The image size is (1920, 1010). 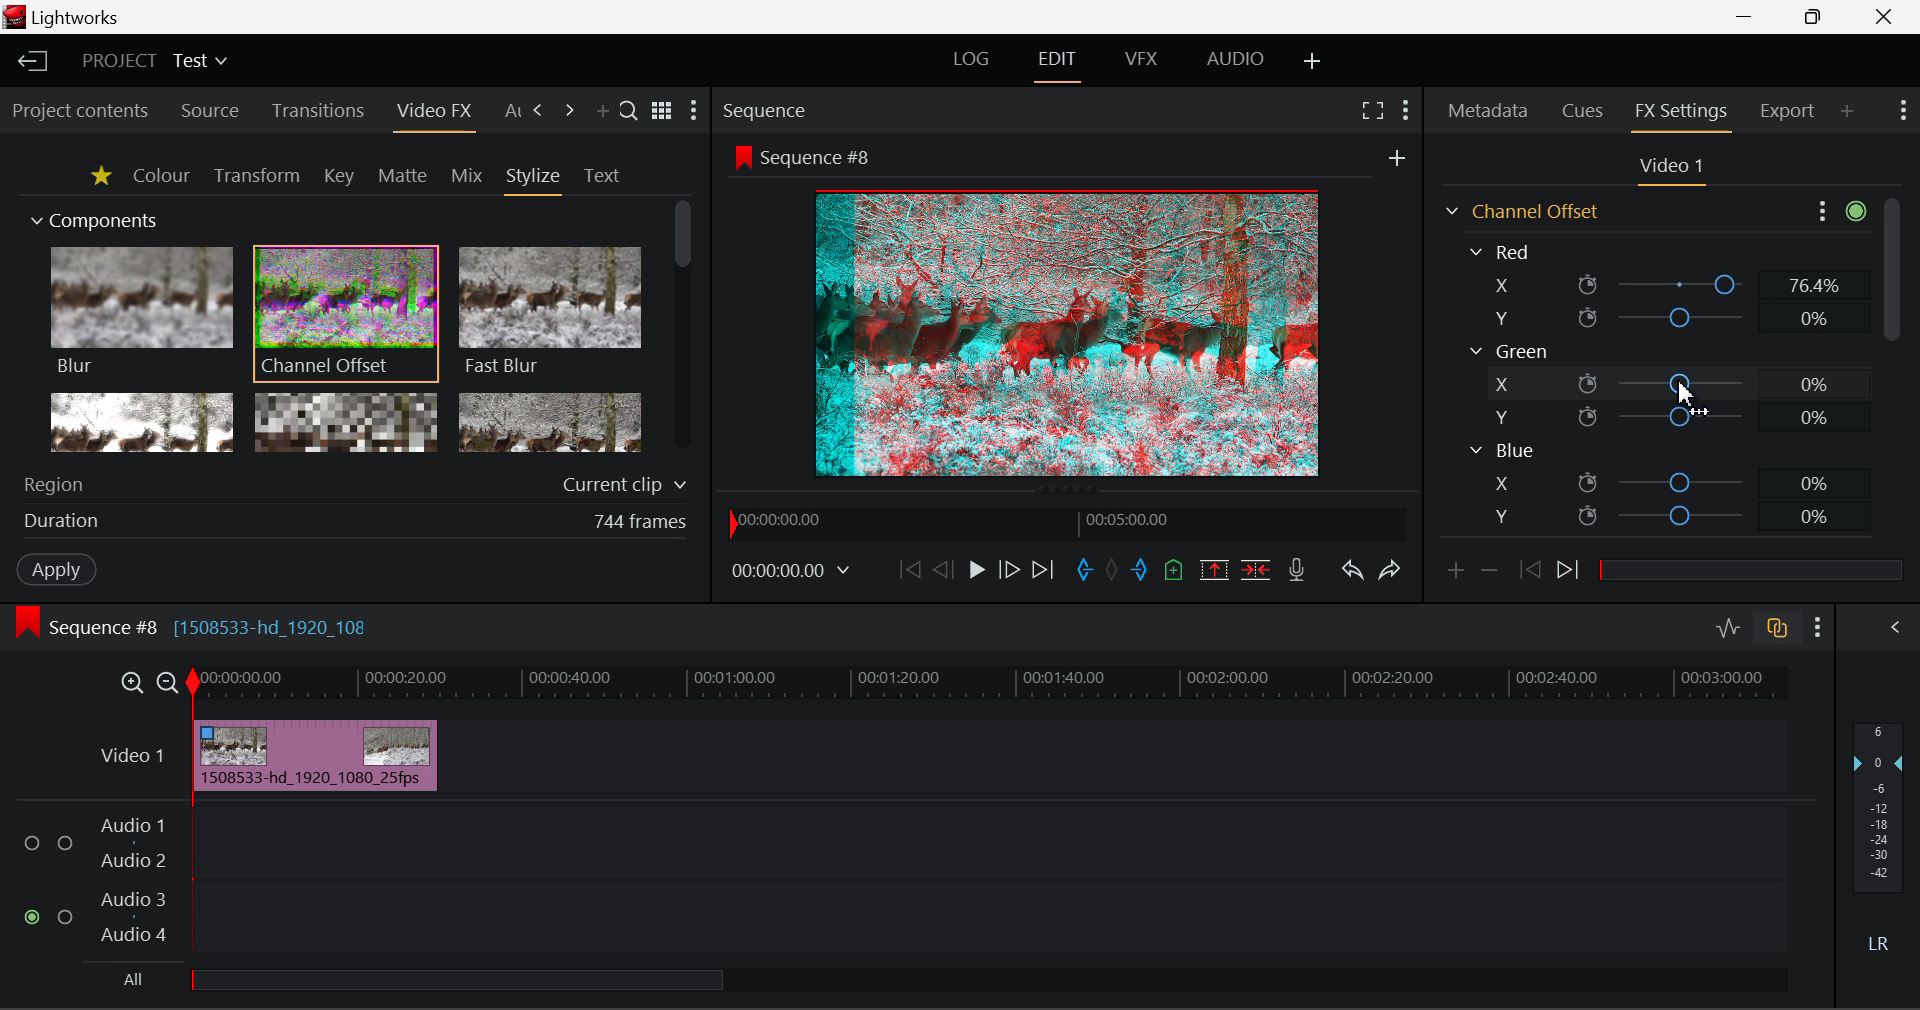 I want to click on Transform, so click(x=256, y=176).